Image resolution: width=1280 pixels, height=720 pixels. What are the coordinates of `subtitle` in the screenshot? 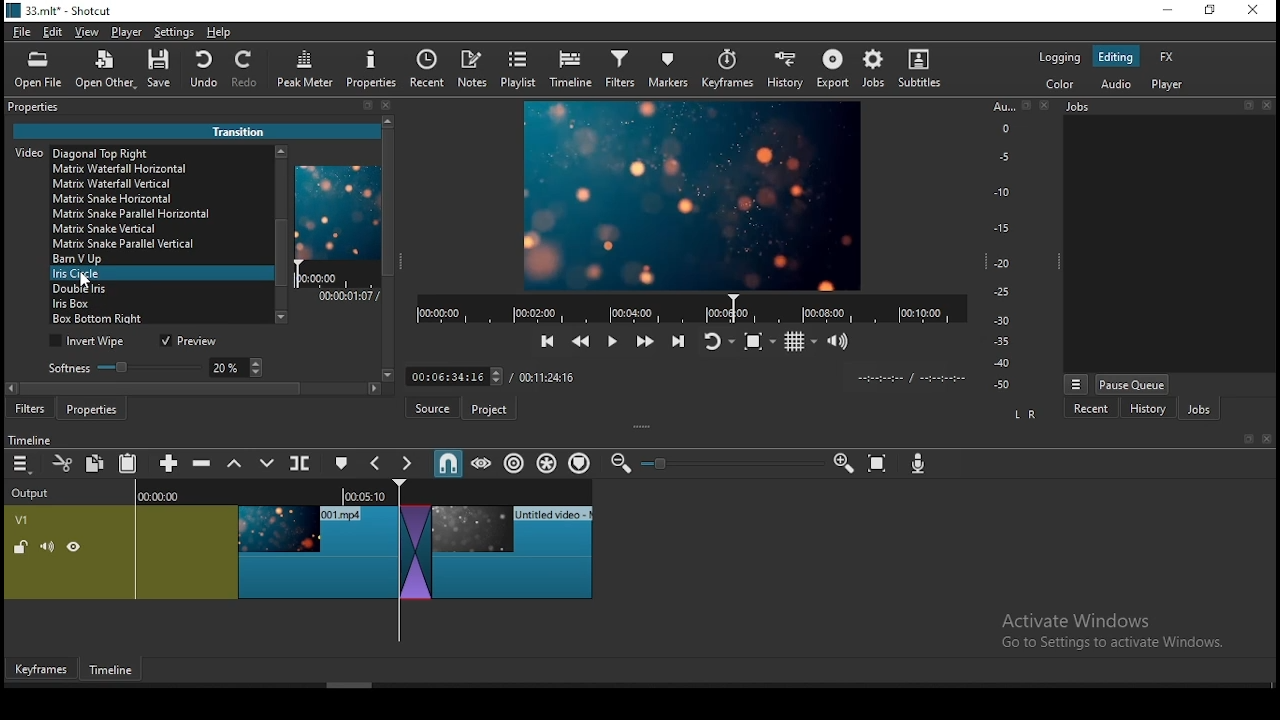 It's located at (917, 68).